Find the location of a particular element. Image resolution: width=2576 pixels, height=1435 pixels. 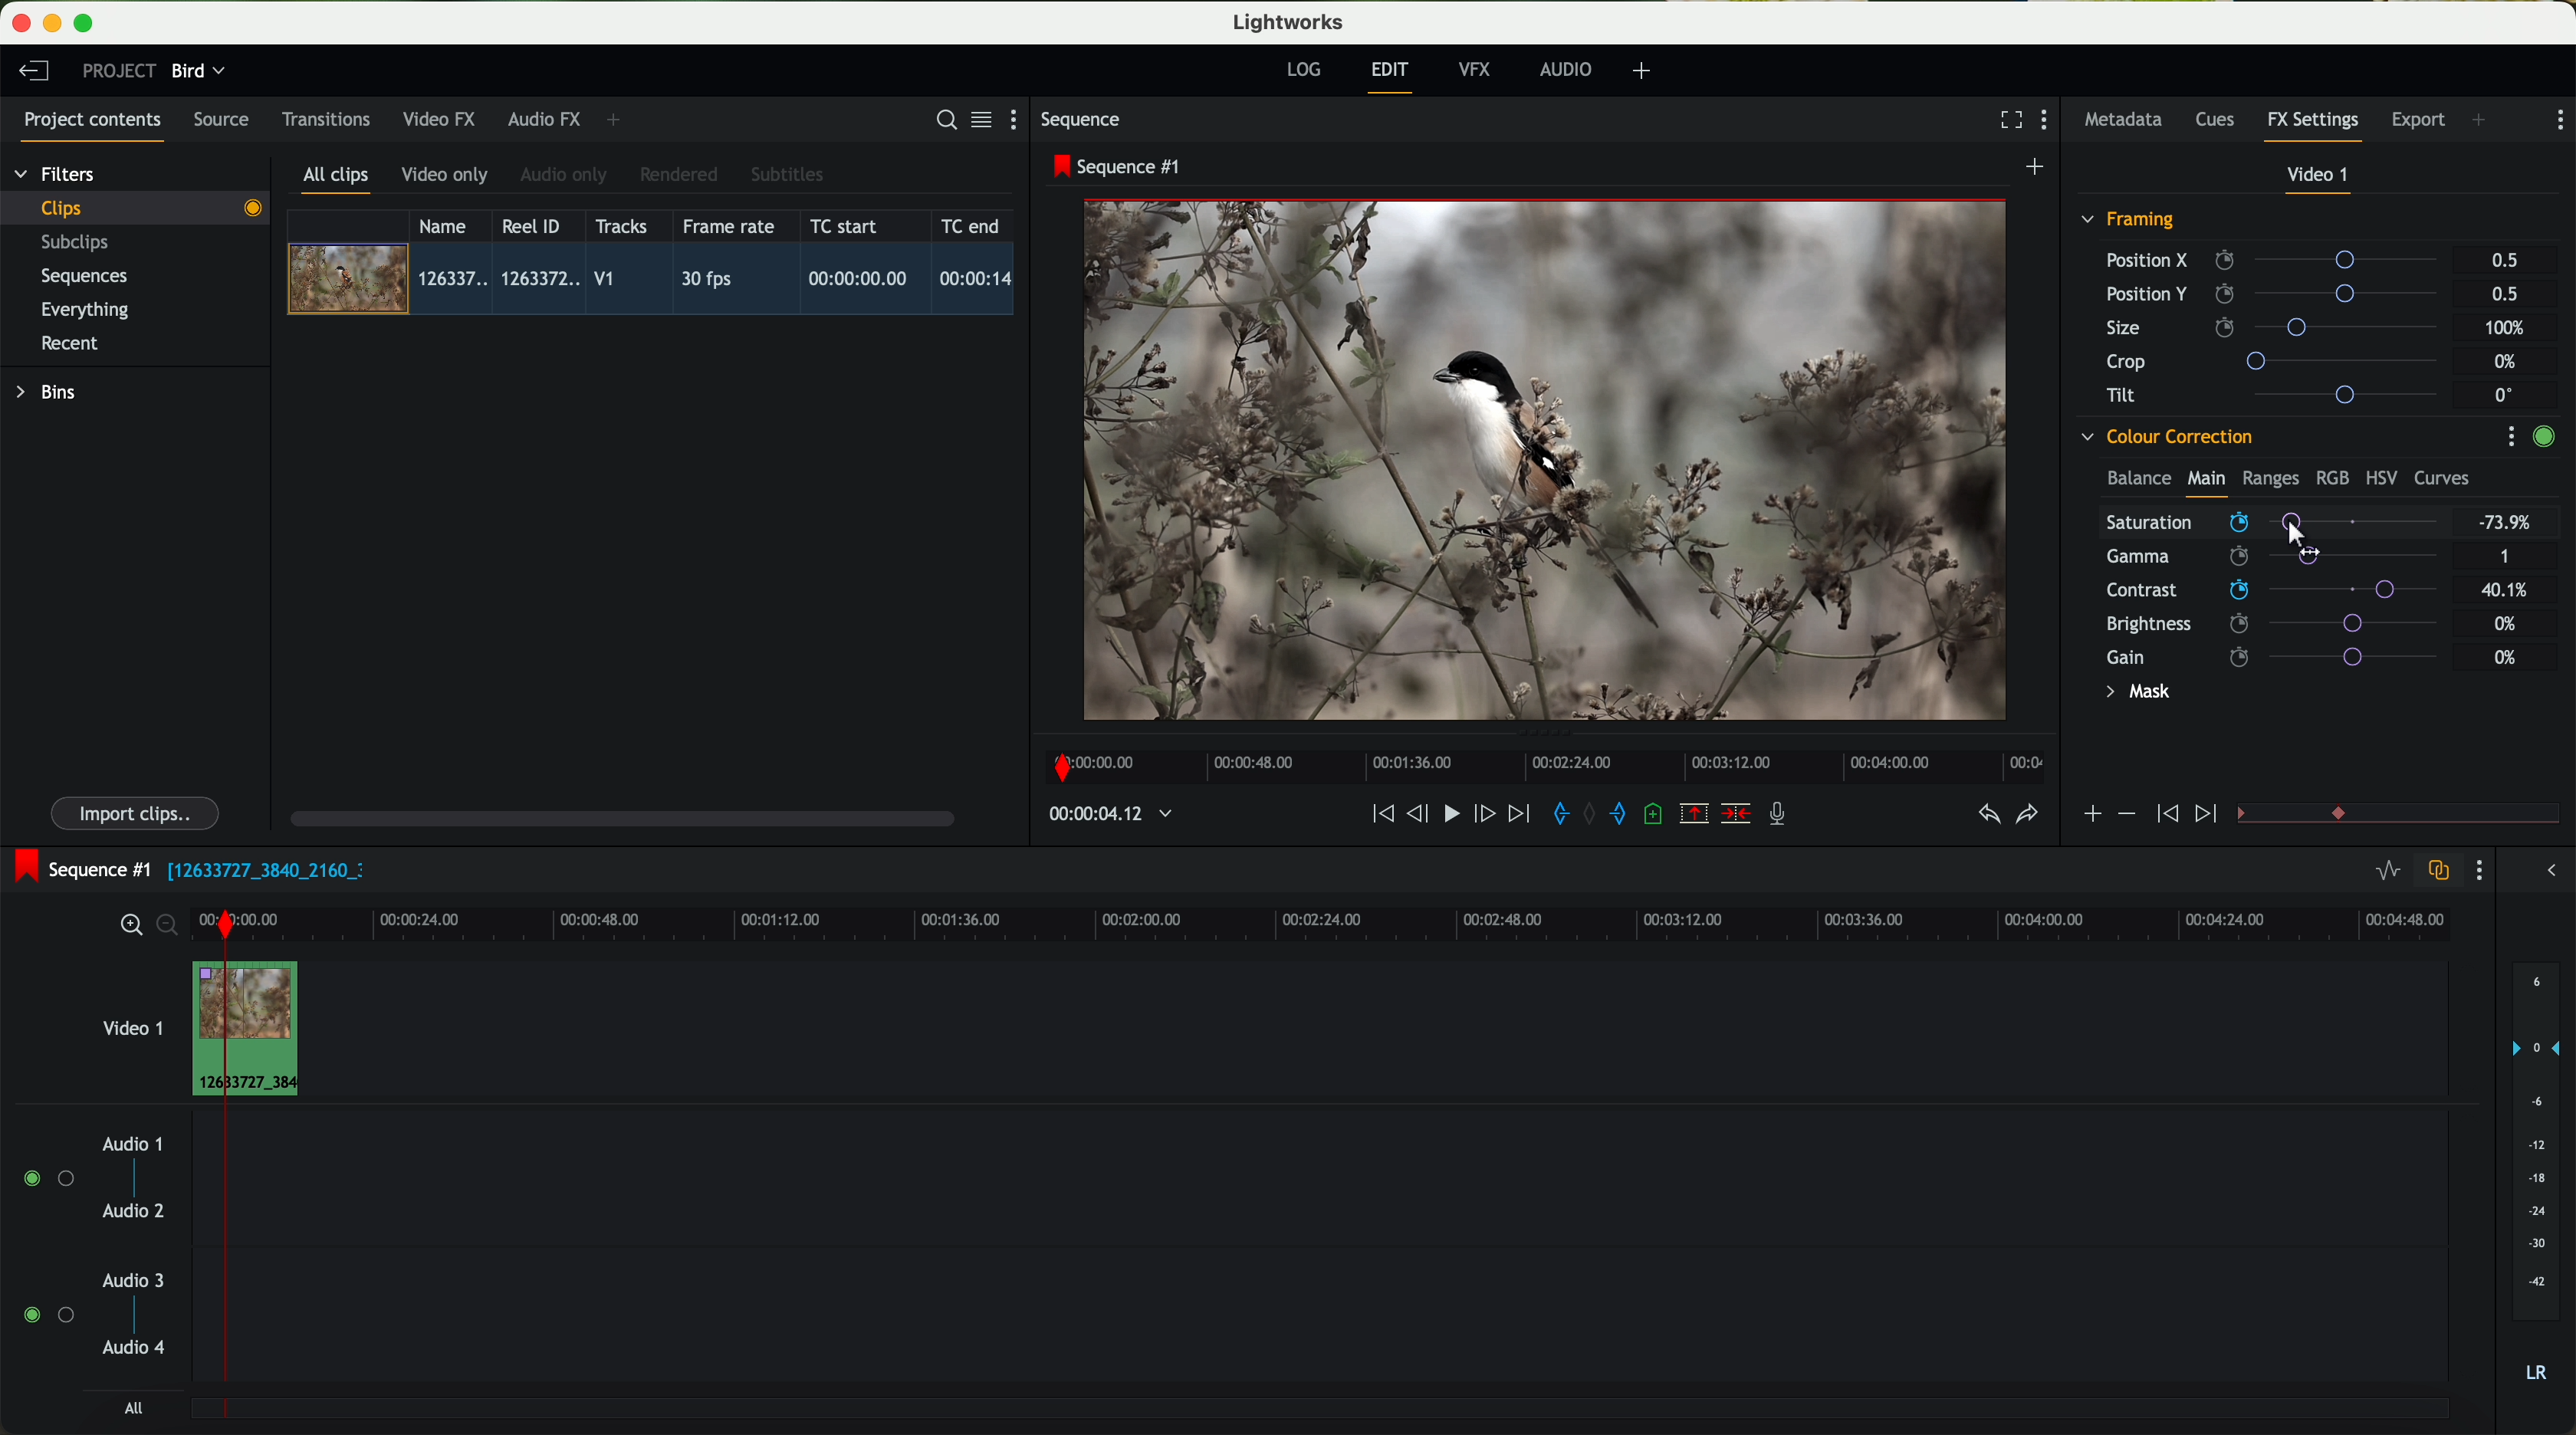

close program is located at coordinates (21, 23).